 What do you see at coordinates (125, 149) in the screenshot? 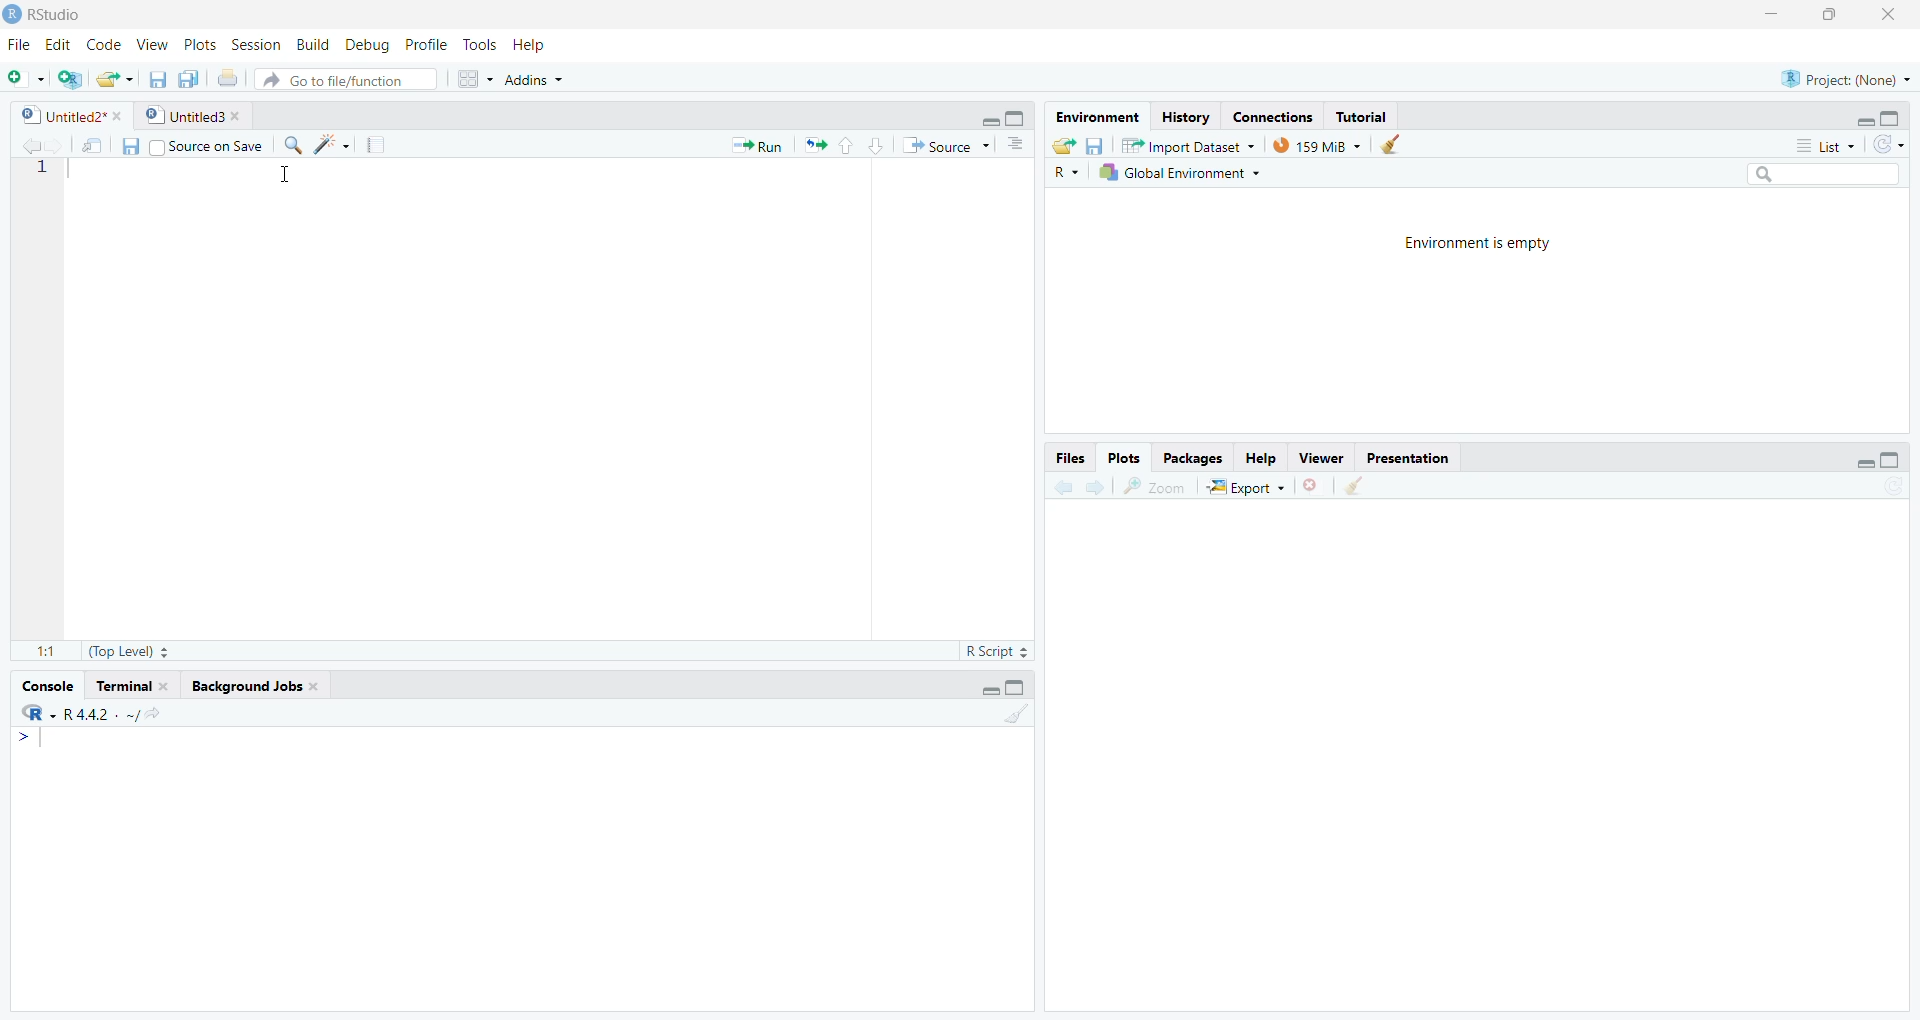
I see `Save` at bounding box center [125, 149].